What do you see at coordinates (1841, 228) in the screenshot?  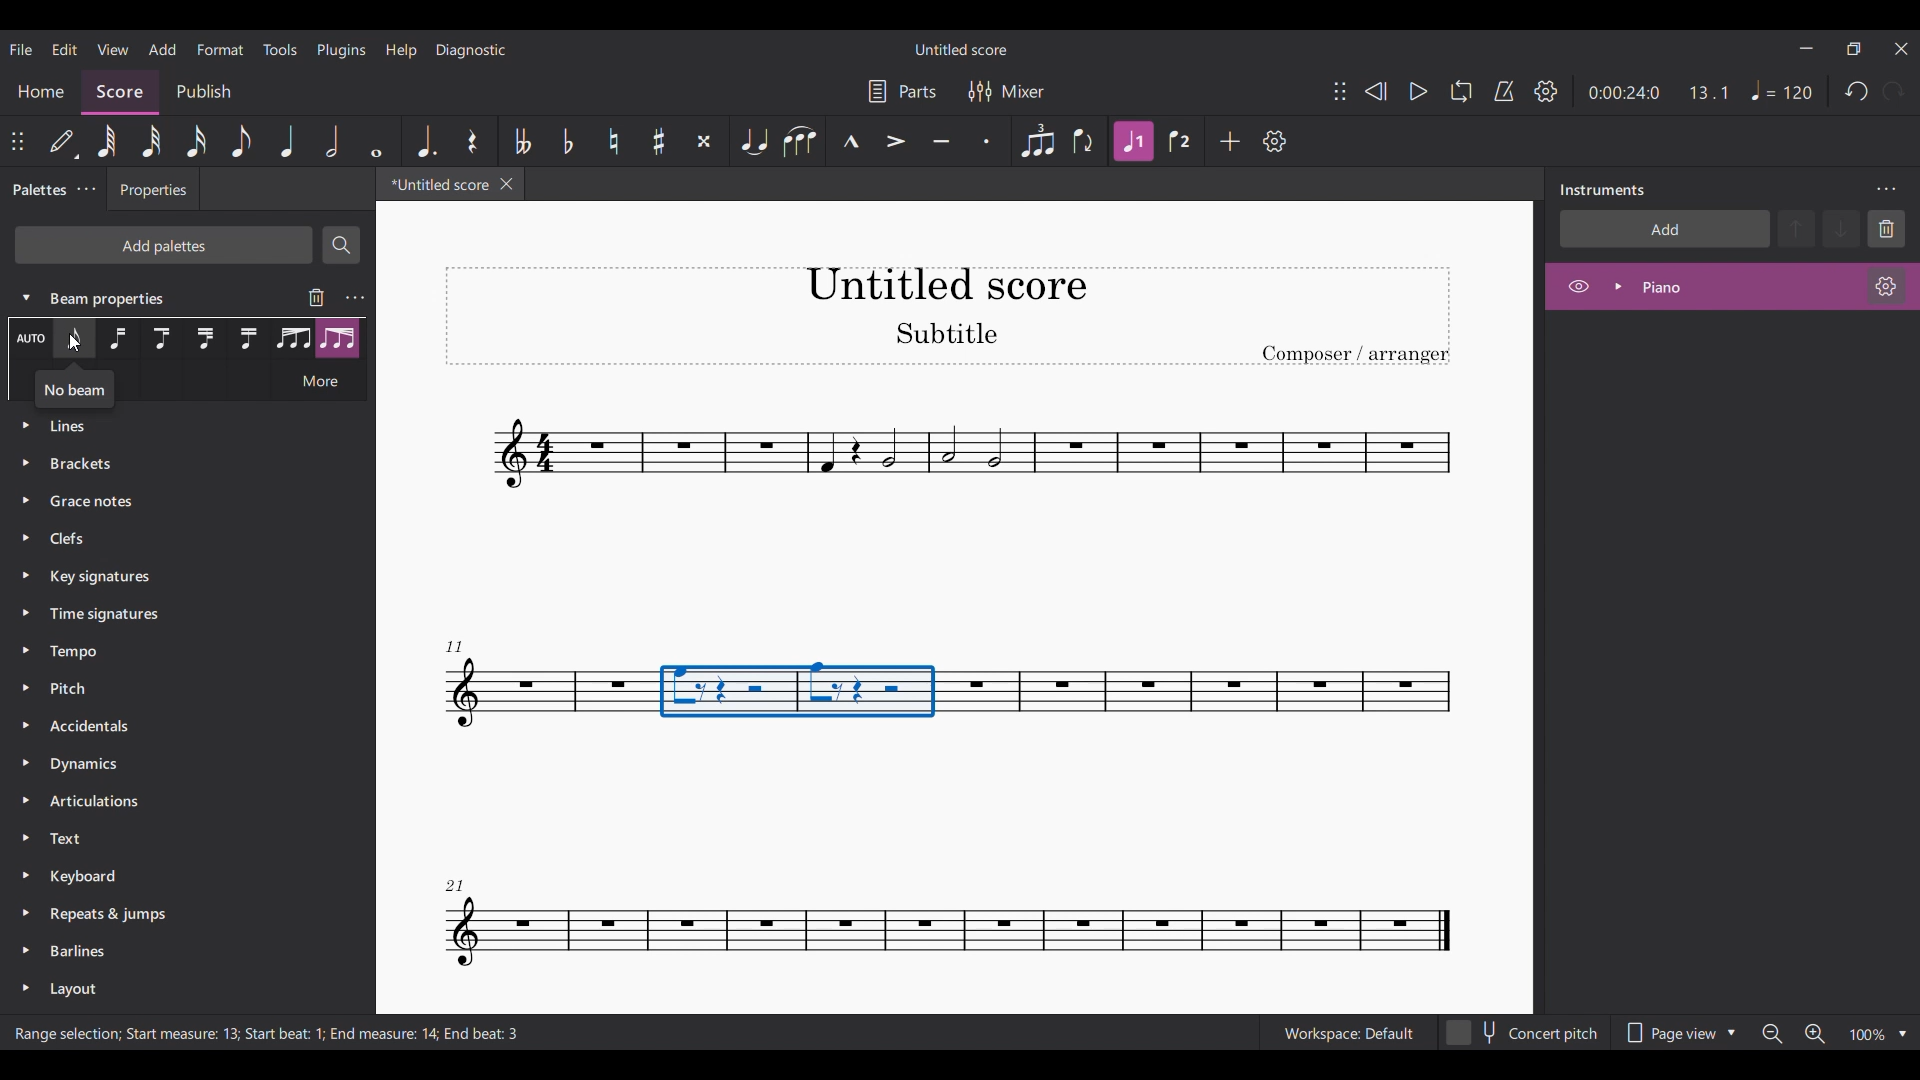 I see `Move selected instrument down` at bounding box center [1841, 228].